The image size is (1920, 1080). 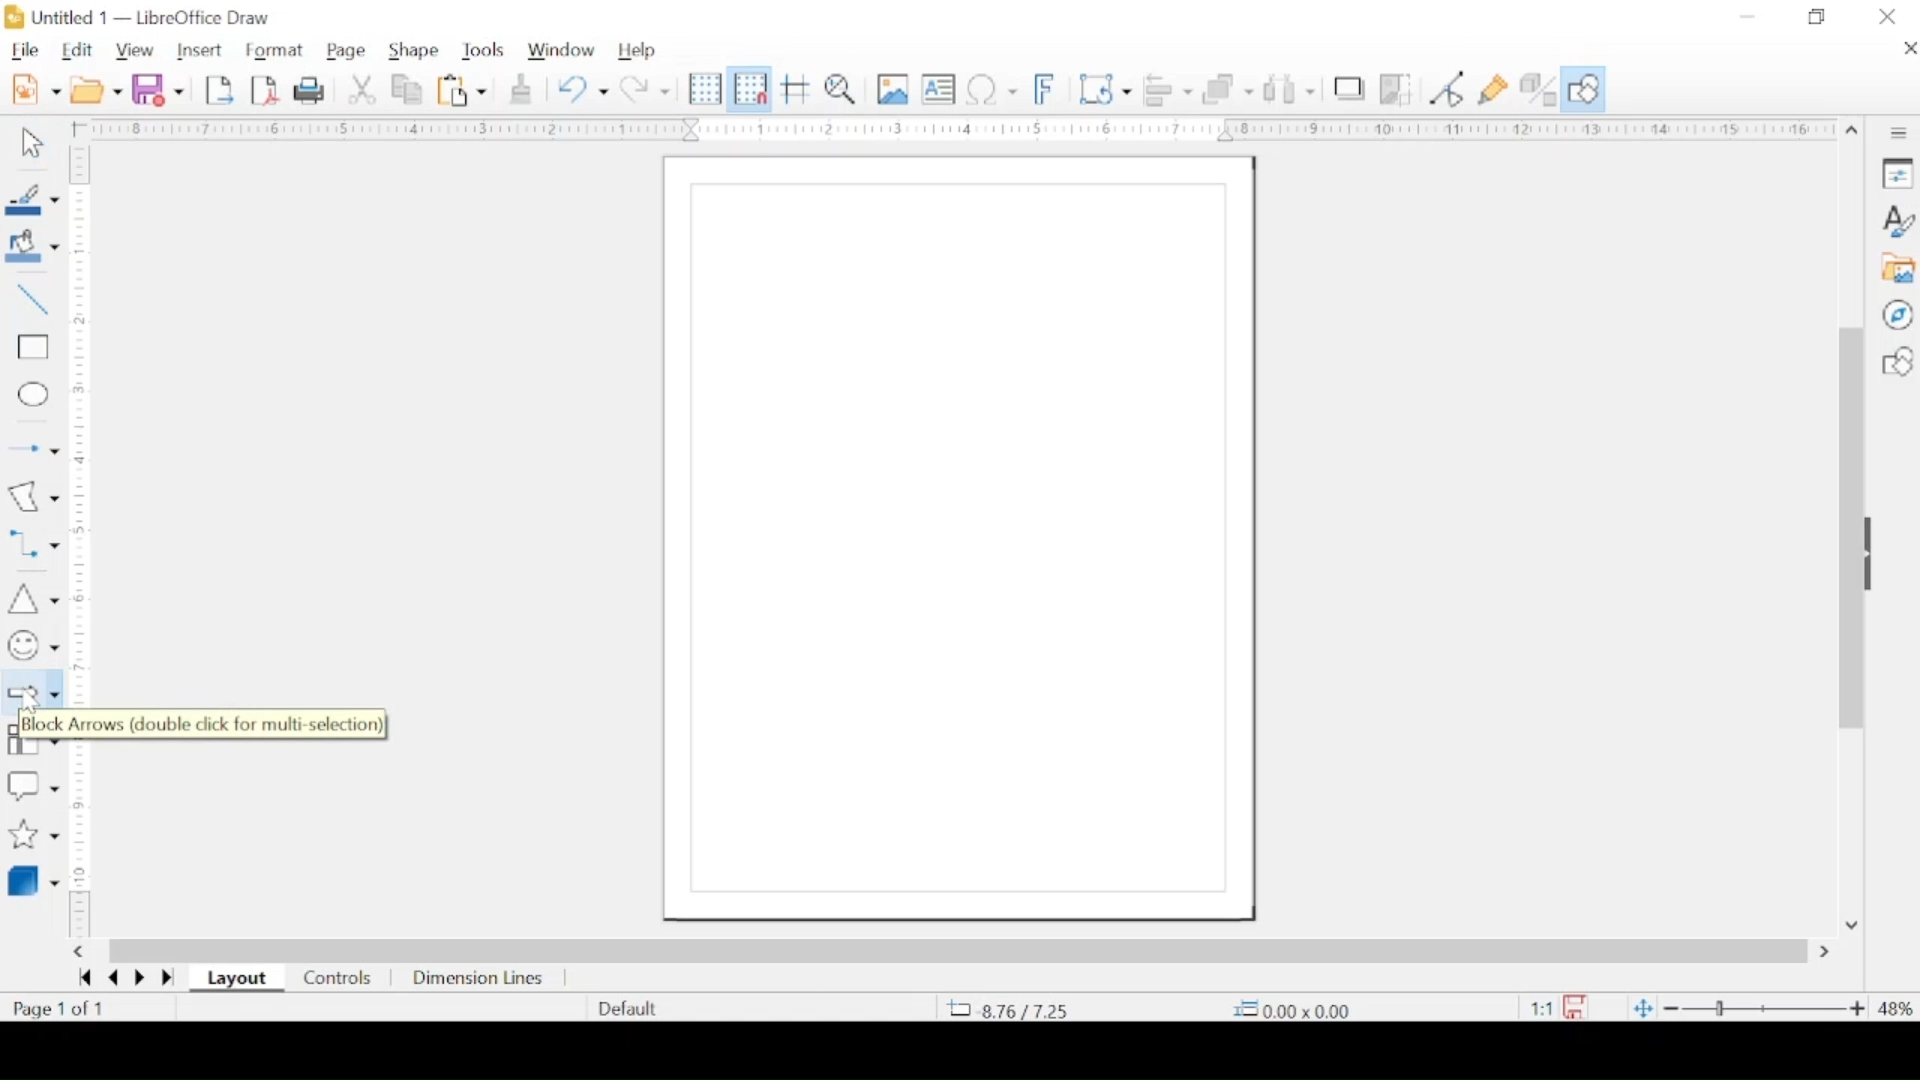 What do you see at coordinates (583, 88) in the screenshot?
I see `undo` at bounding box center [583, 88].